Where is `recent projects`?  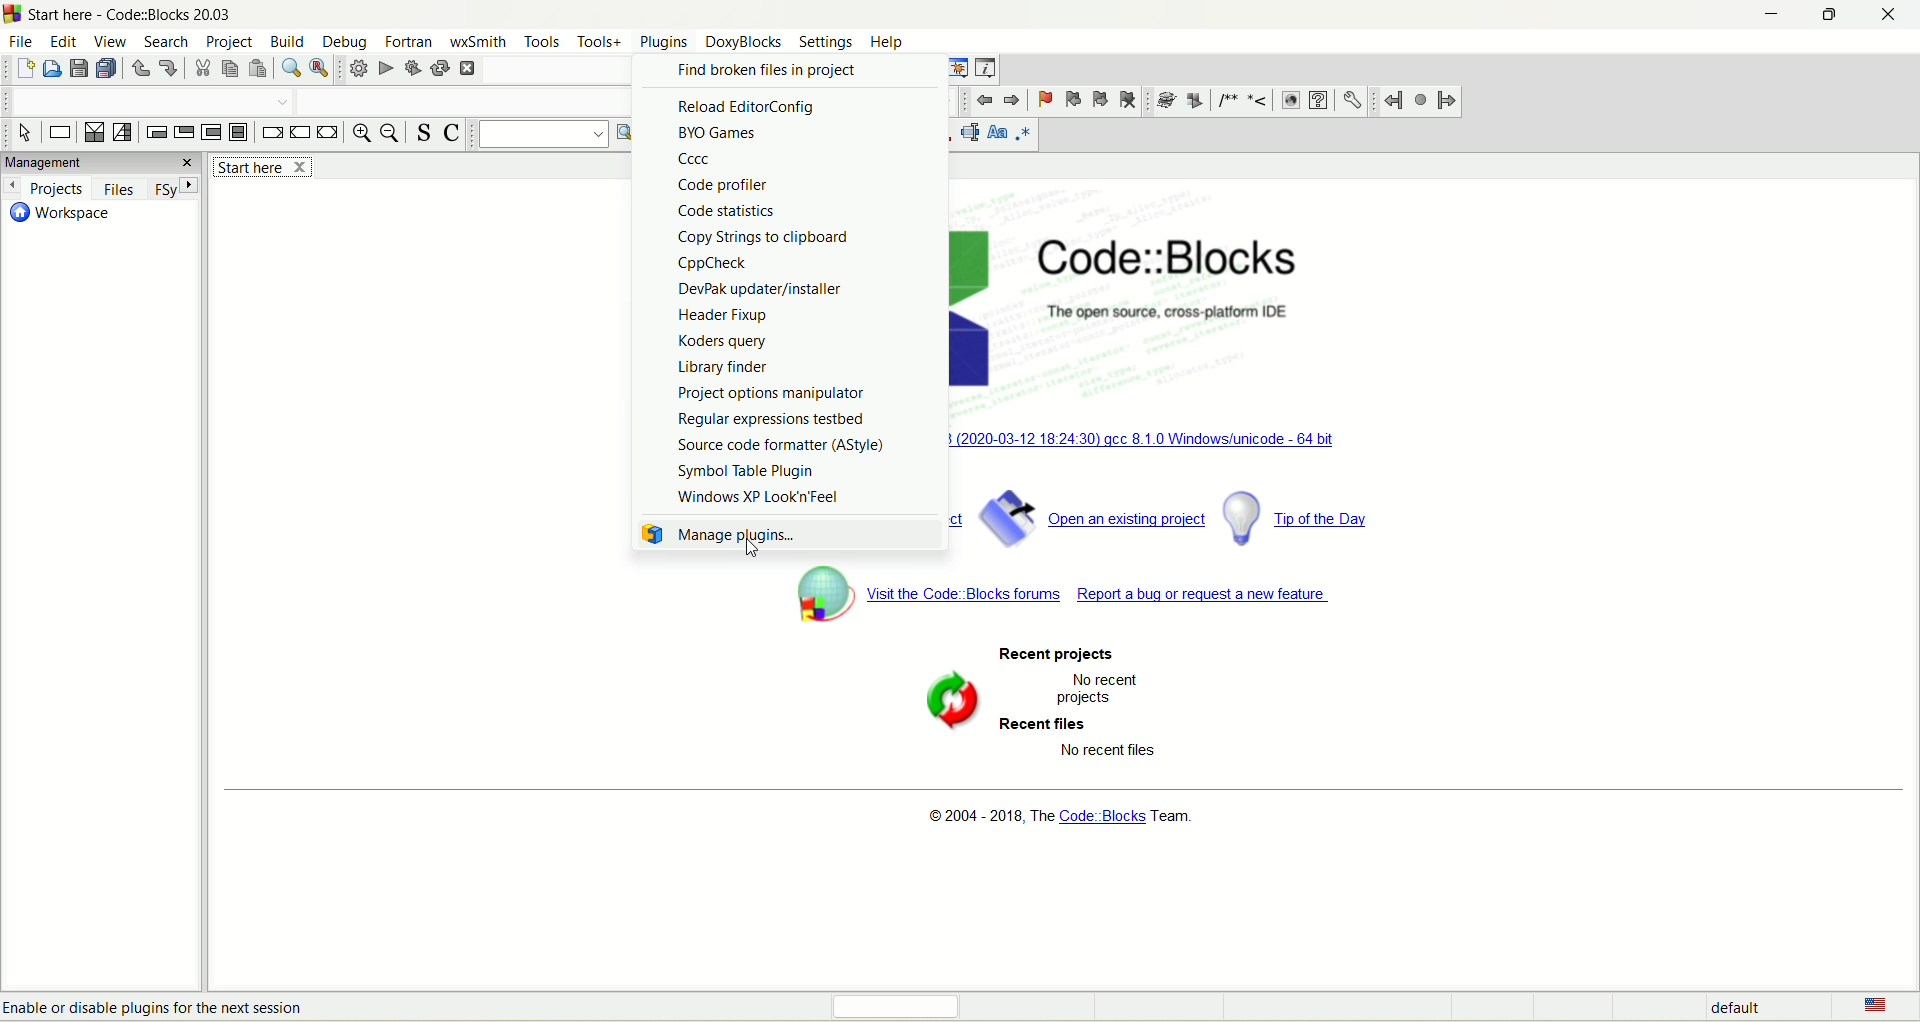 recent projects is located at coordinates (1054, 653).